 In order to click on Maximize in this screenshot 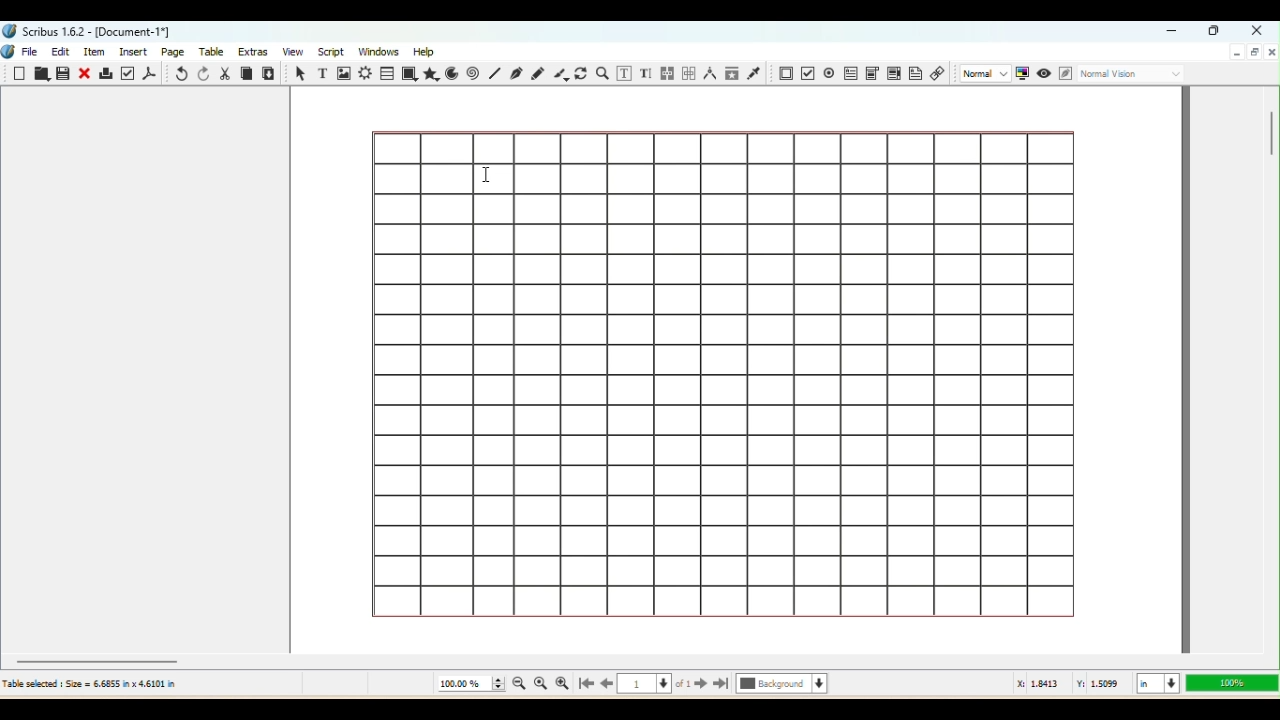, I will do `click(1254, 53)`.